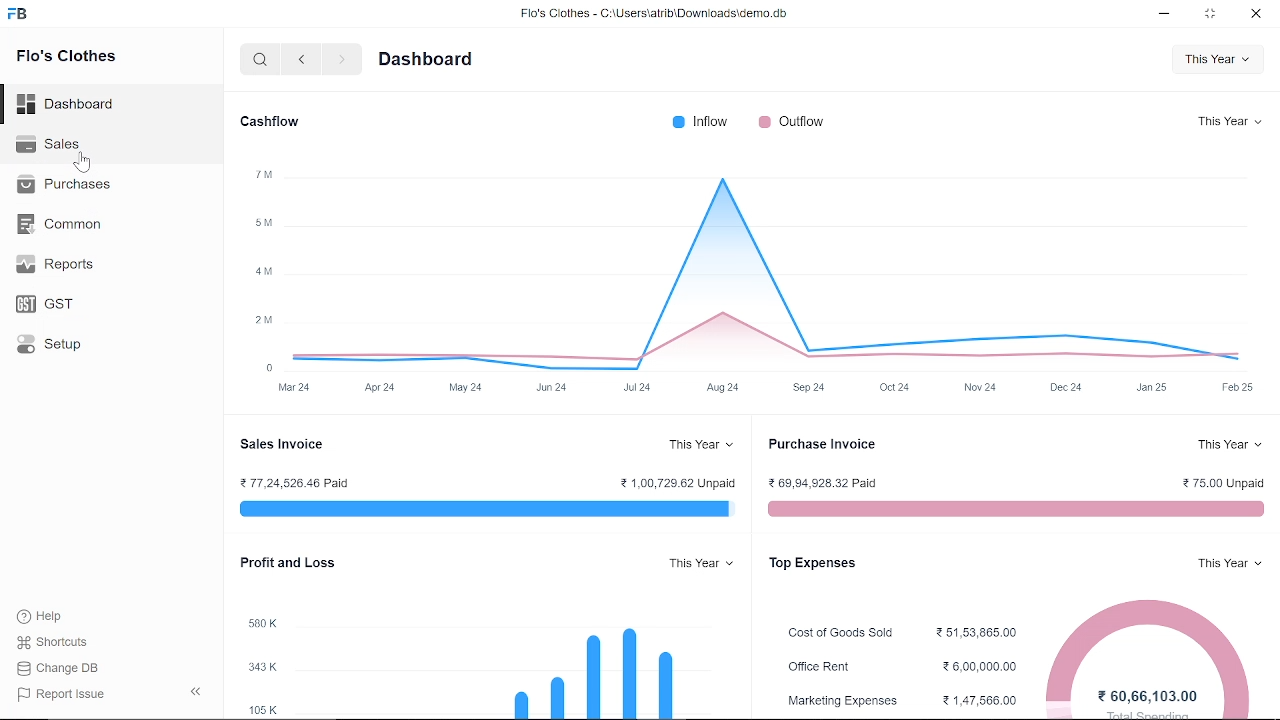 The height and width of the screenshot is (720, 1280). Describe the element at coordinates (662, 15) in the screenshot. I see `Flo's Clothes - C:\UsersatribiDownloads\demo.do` at that location.